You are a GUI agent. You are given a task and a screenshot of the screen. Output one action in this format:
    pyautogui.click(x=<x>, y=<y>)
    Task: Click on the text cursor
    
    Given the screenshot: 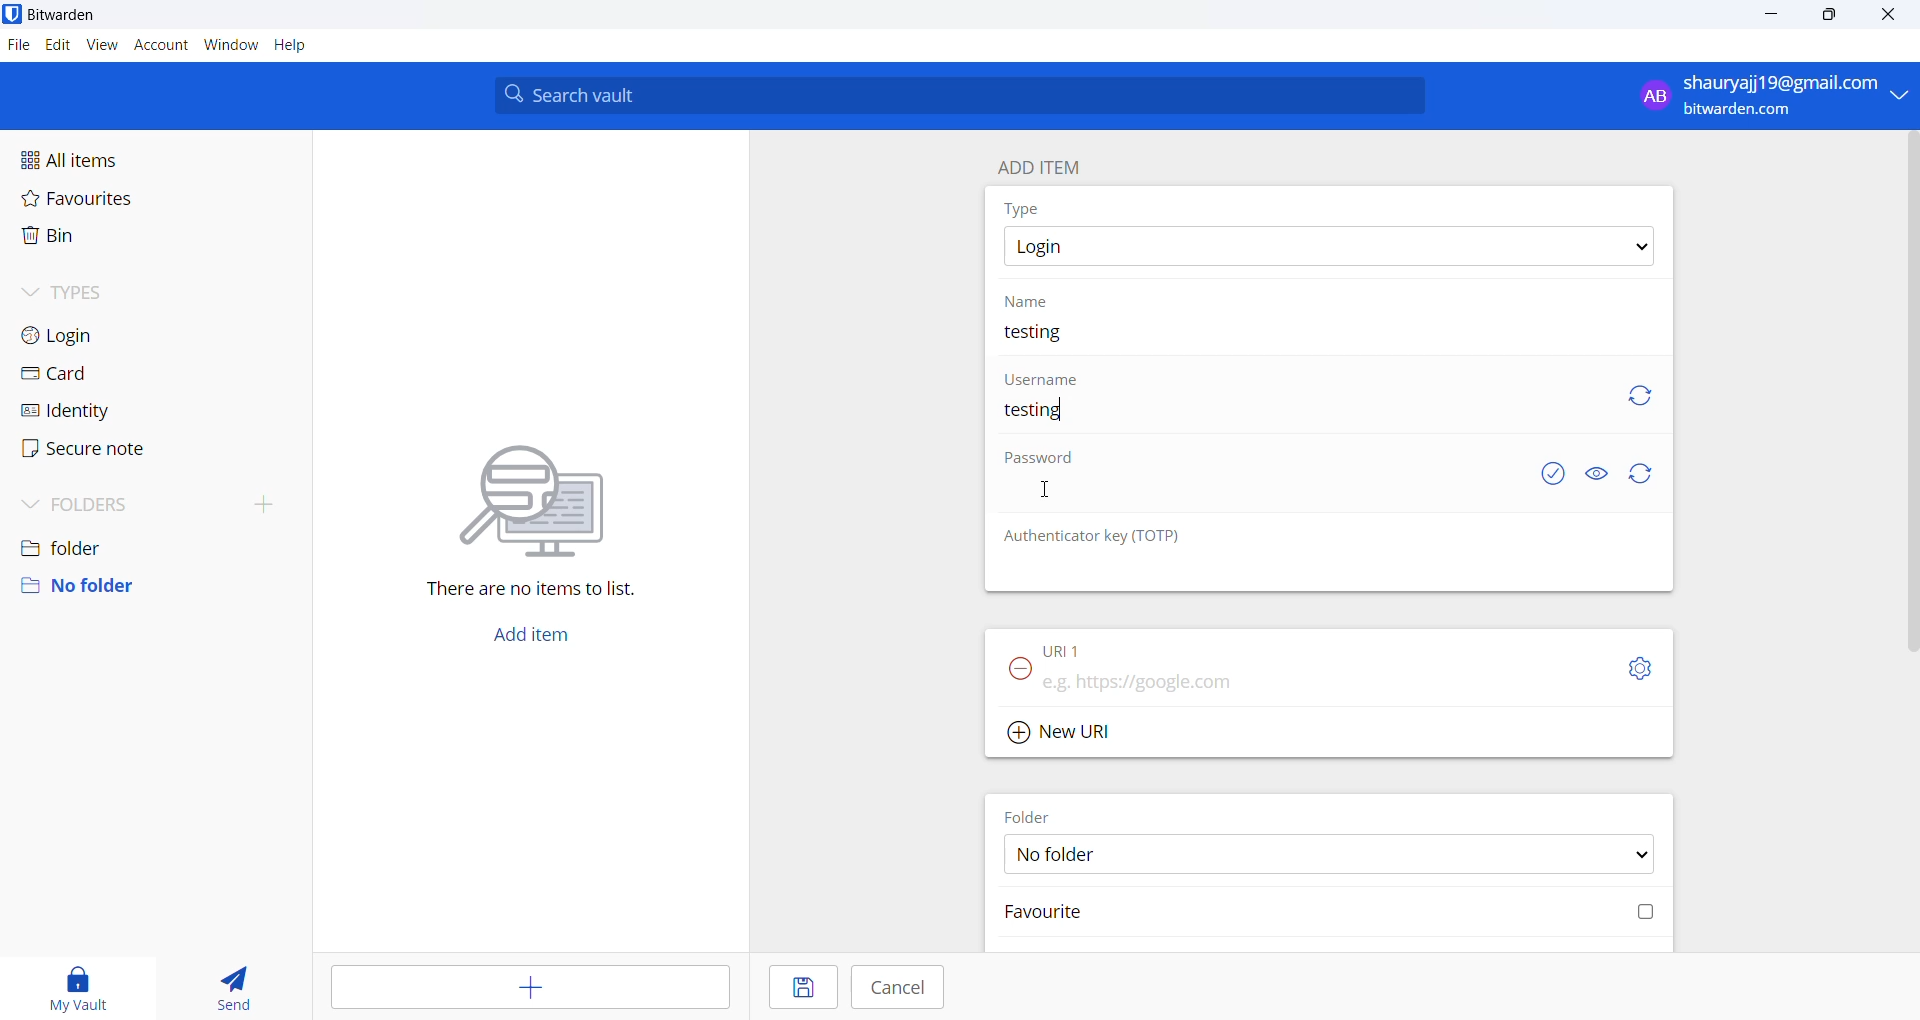 What is the action you would take?
    pyautogui.click(x=1061, y=415)
    